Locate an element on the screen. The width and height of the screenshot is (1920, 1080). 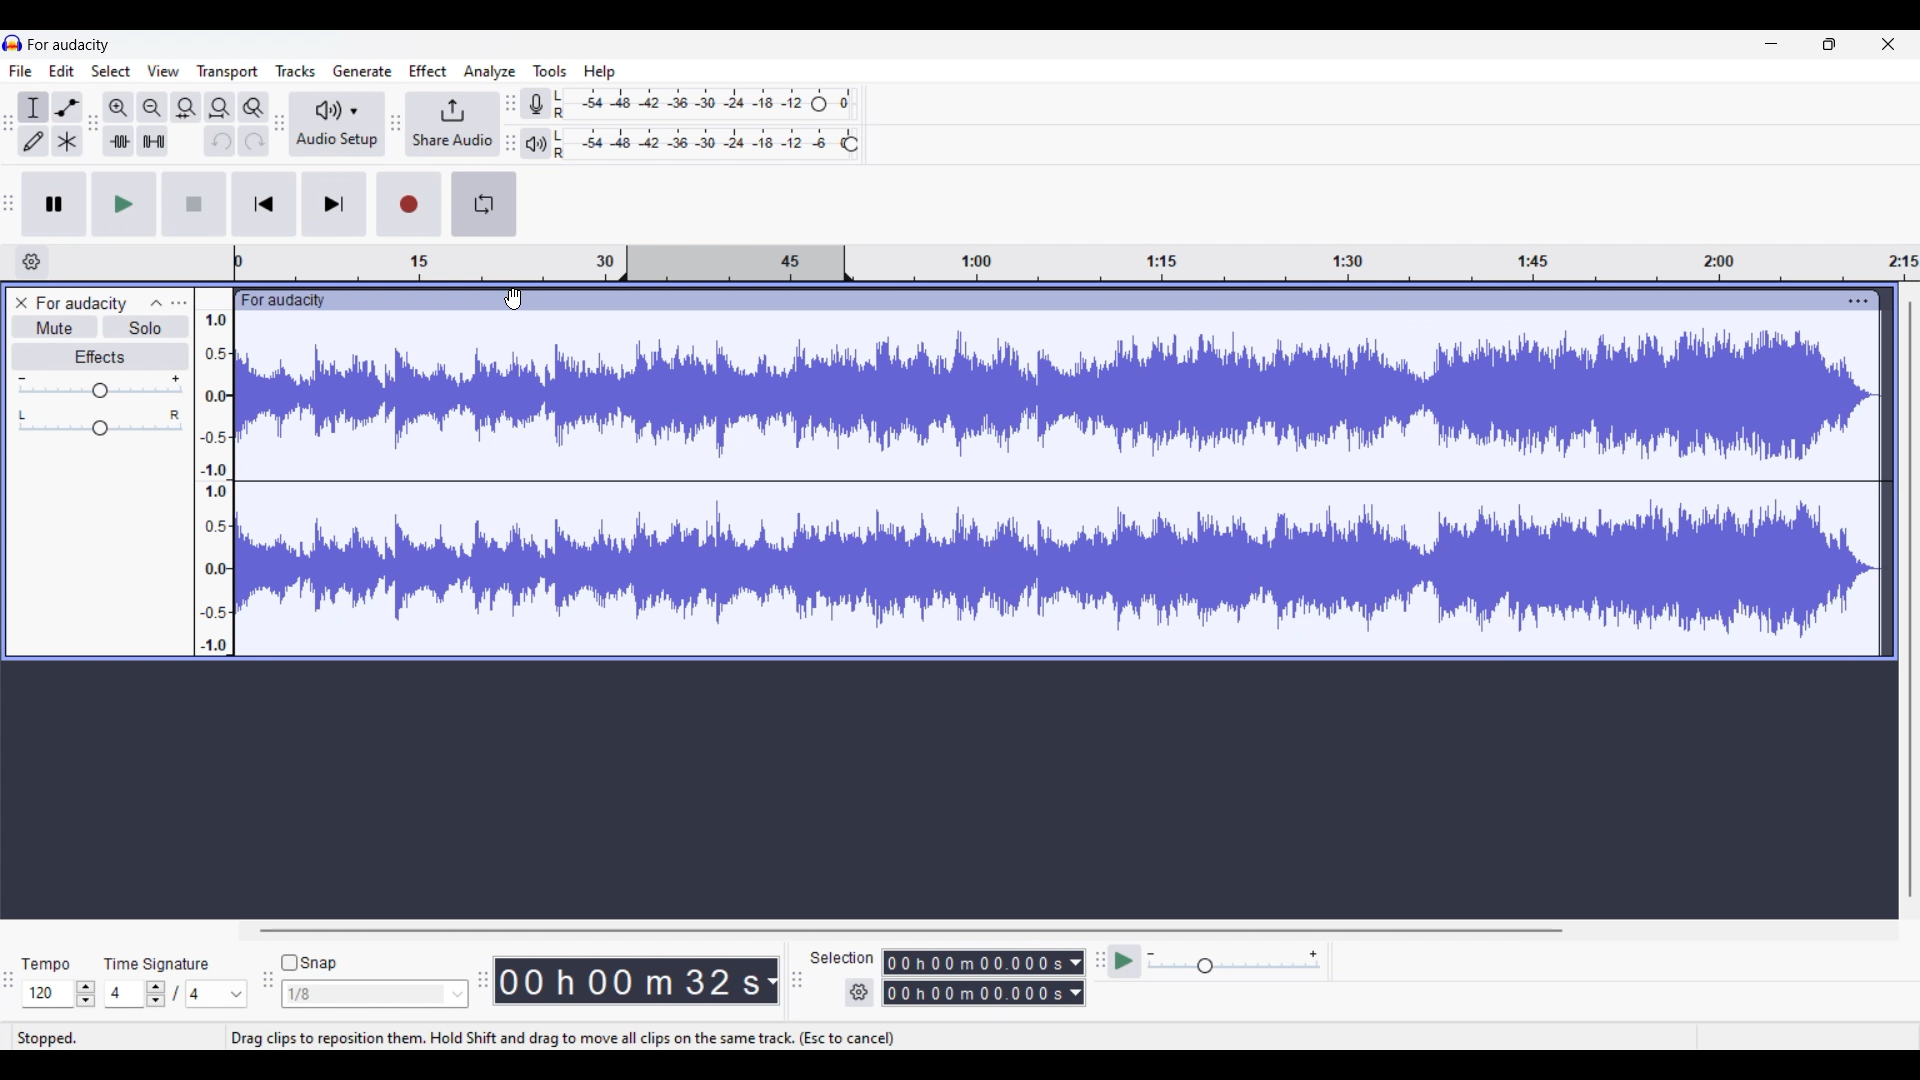
Effects is located at coordinates (101, 357).